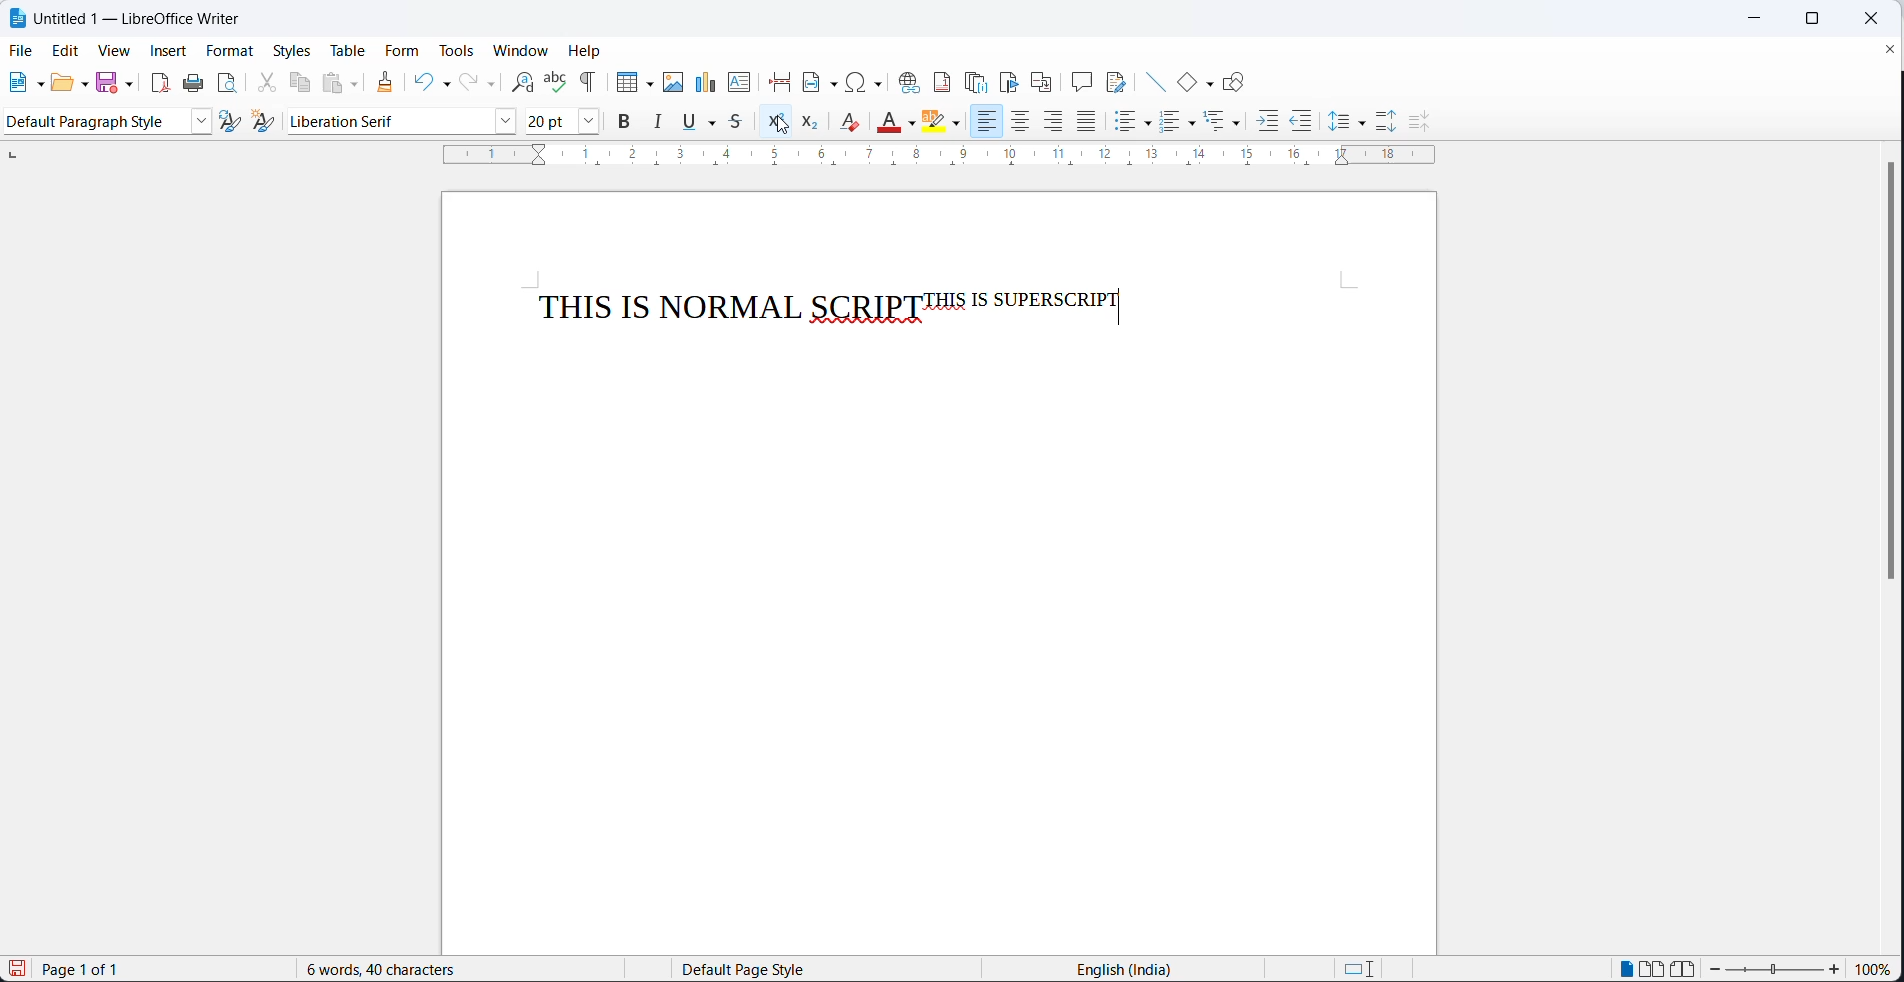 Image resolution: width=1904 pixels, height=982 pixels. What do you see at coordinates (1629, 968) in the screenshot?
I see `single page view` at bounding box center [1629, 968].